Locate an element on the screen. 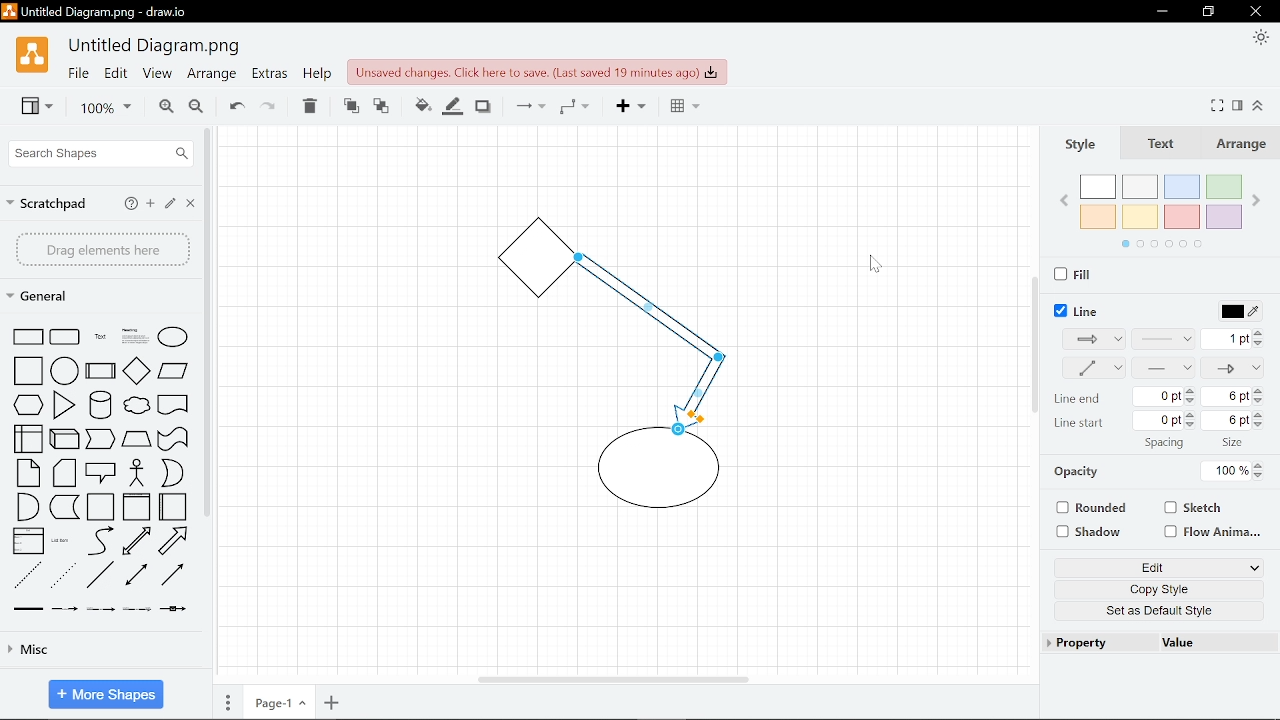 Image resolution: width=1280 pixels, height=720 pixels. Close is located at coordinates (192, 205).